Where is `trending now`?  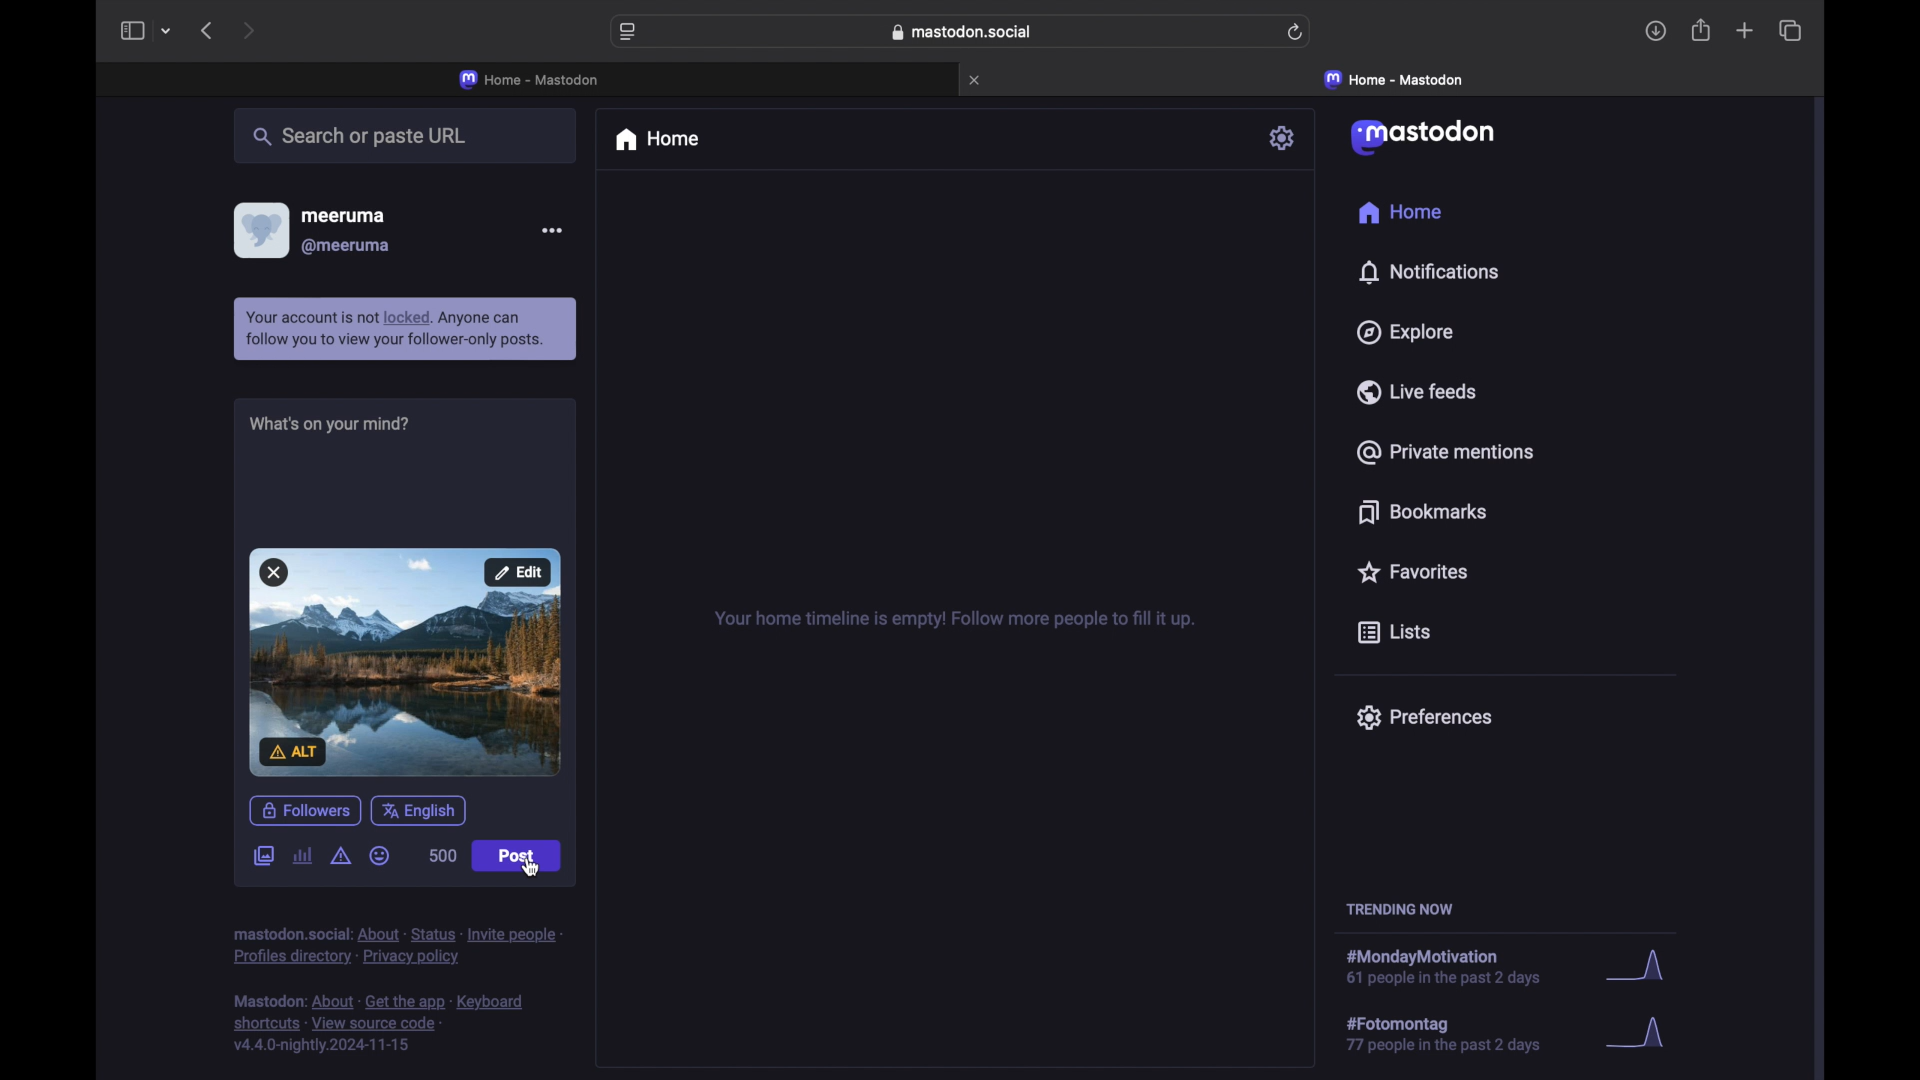
trending now is located at coordinates (1399, 909).